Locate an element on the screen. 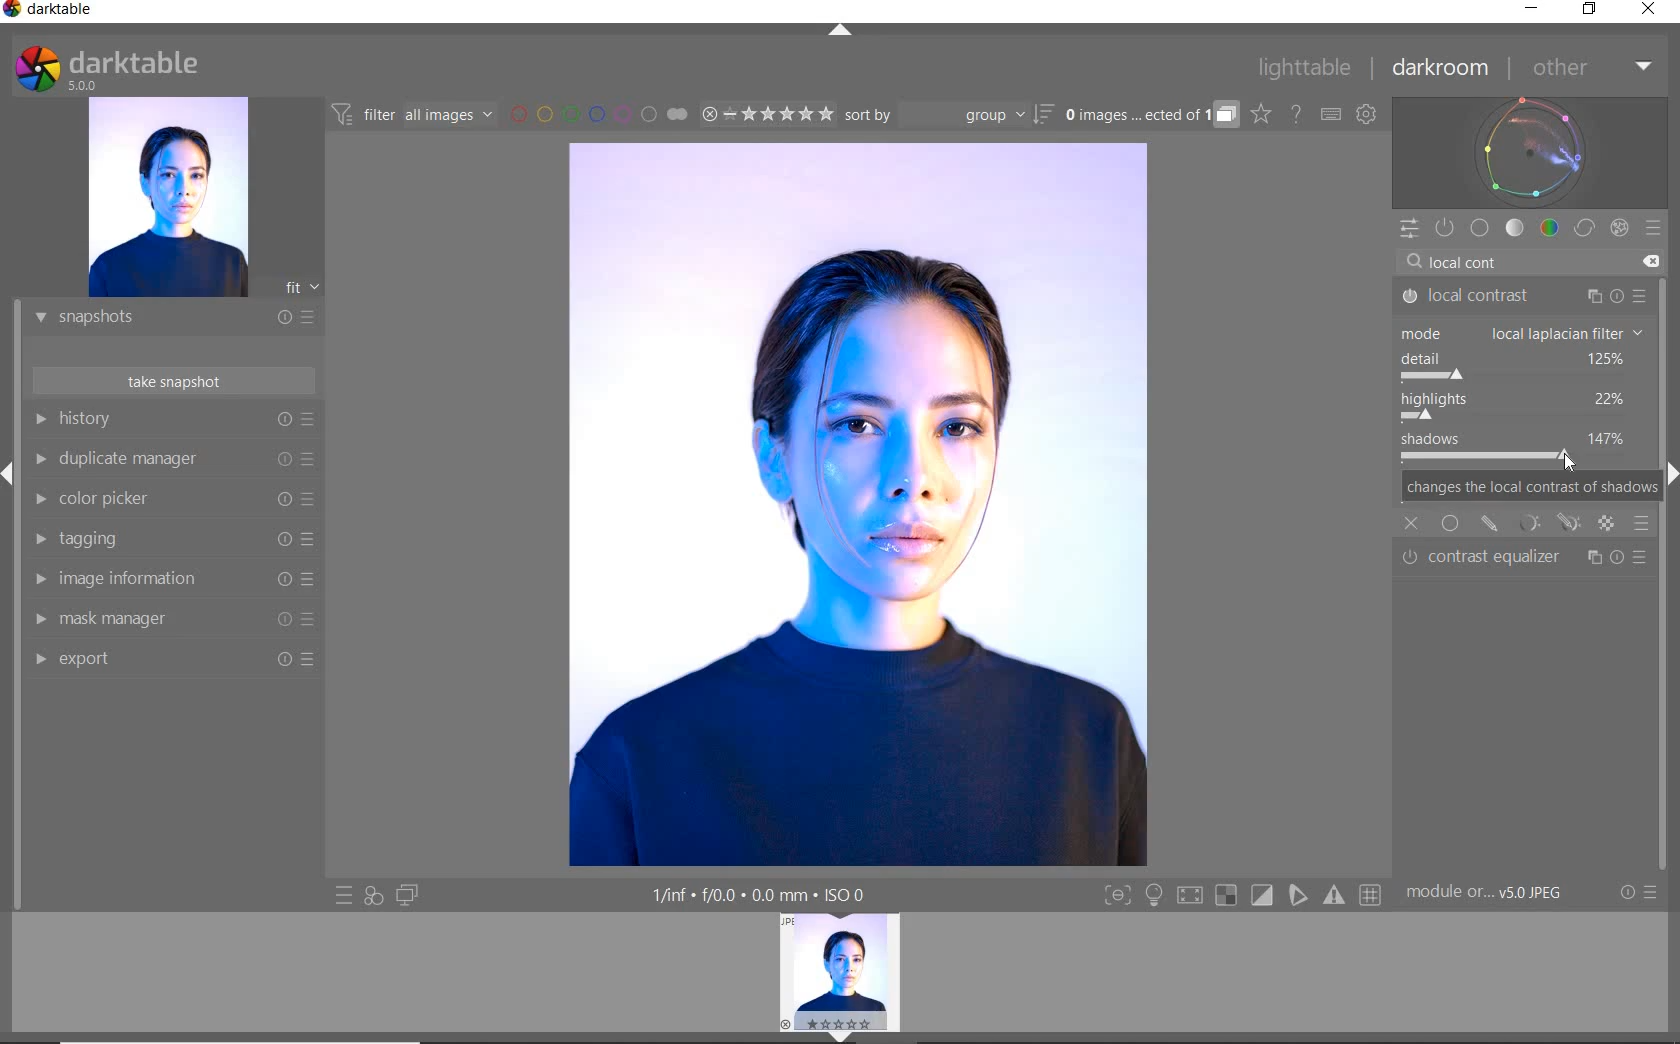 The width and height of the screenshot is (1680, 1044). QUICK ACCESS PANEL is located at coordinates (1408, 230).